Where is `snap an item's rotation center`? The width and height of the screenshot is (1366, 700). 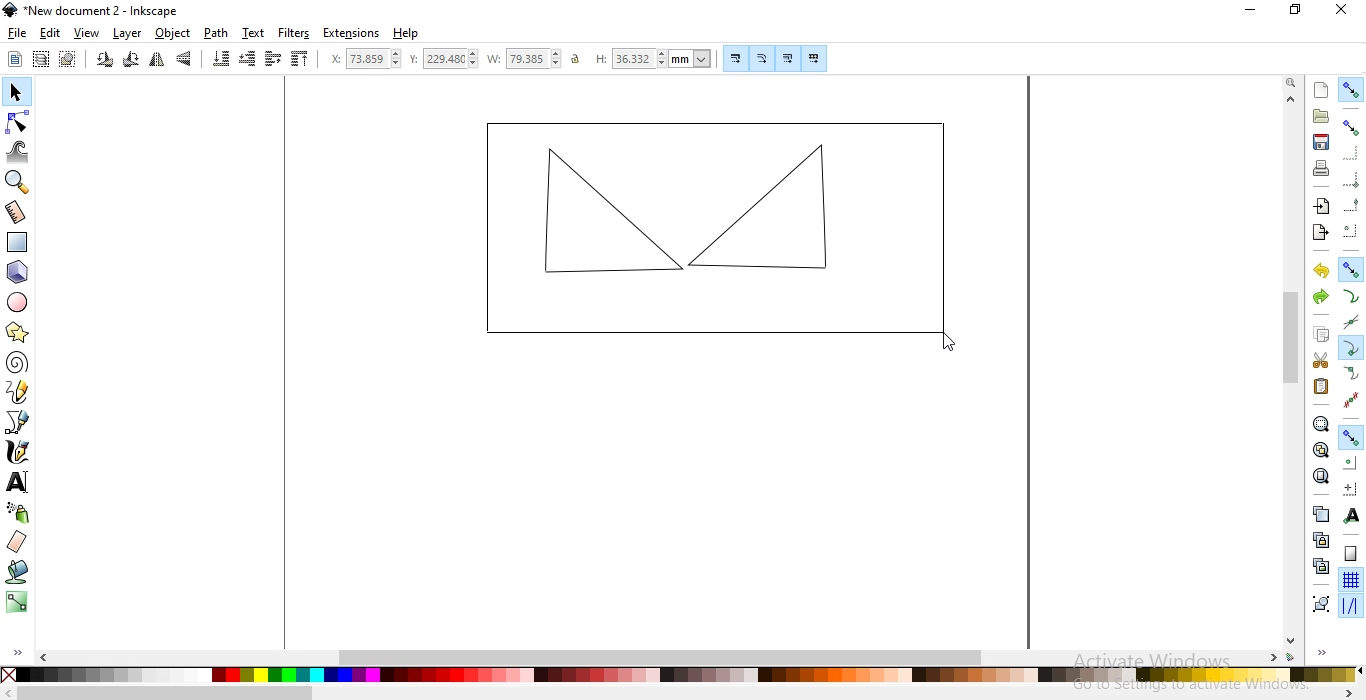
snap an item's rotation center is located at coordinates (1351, 488).